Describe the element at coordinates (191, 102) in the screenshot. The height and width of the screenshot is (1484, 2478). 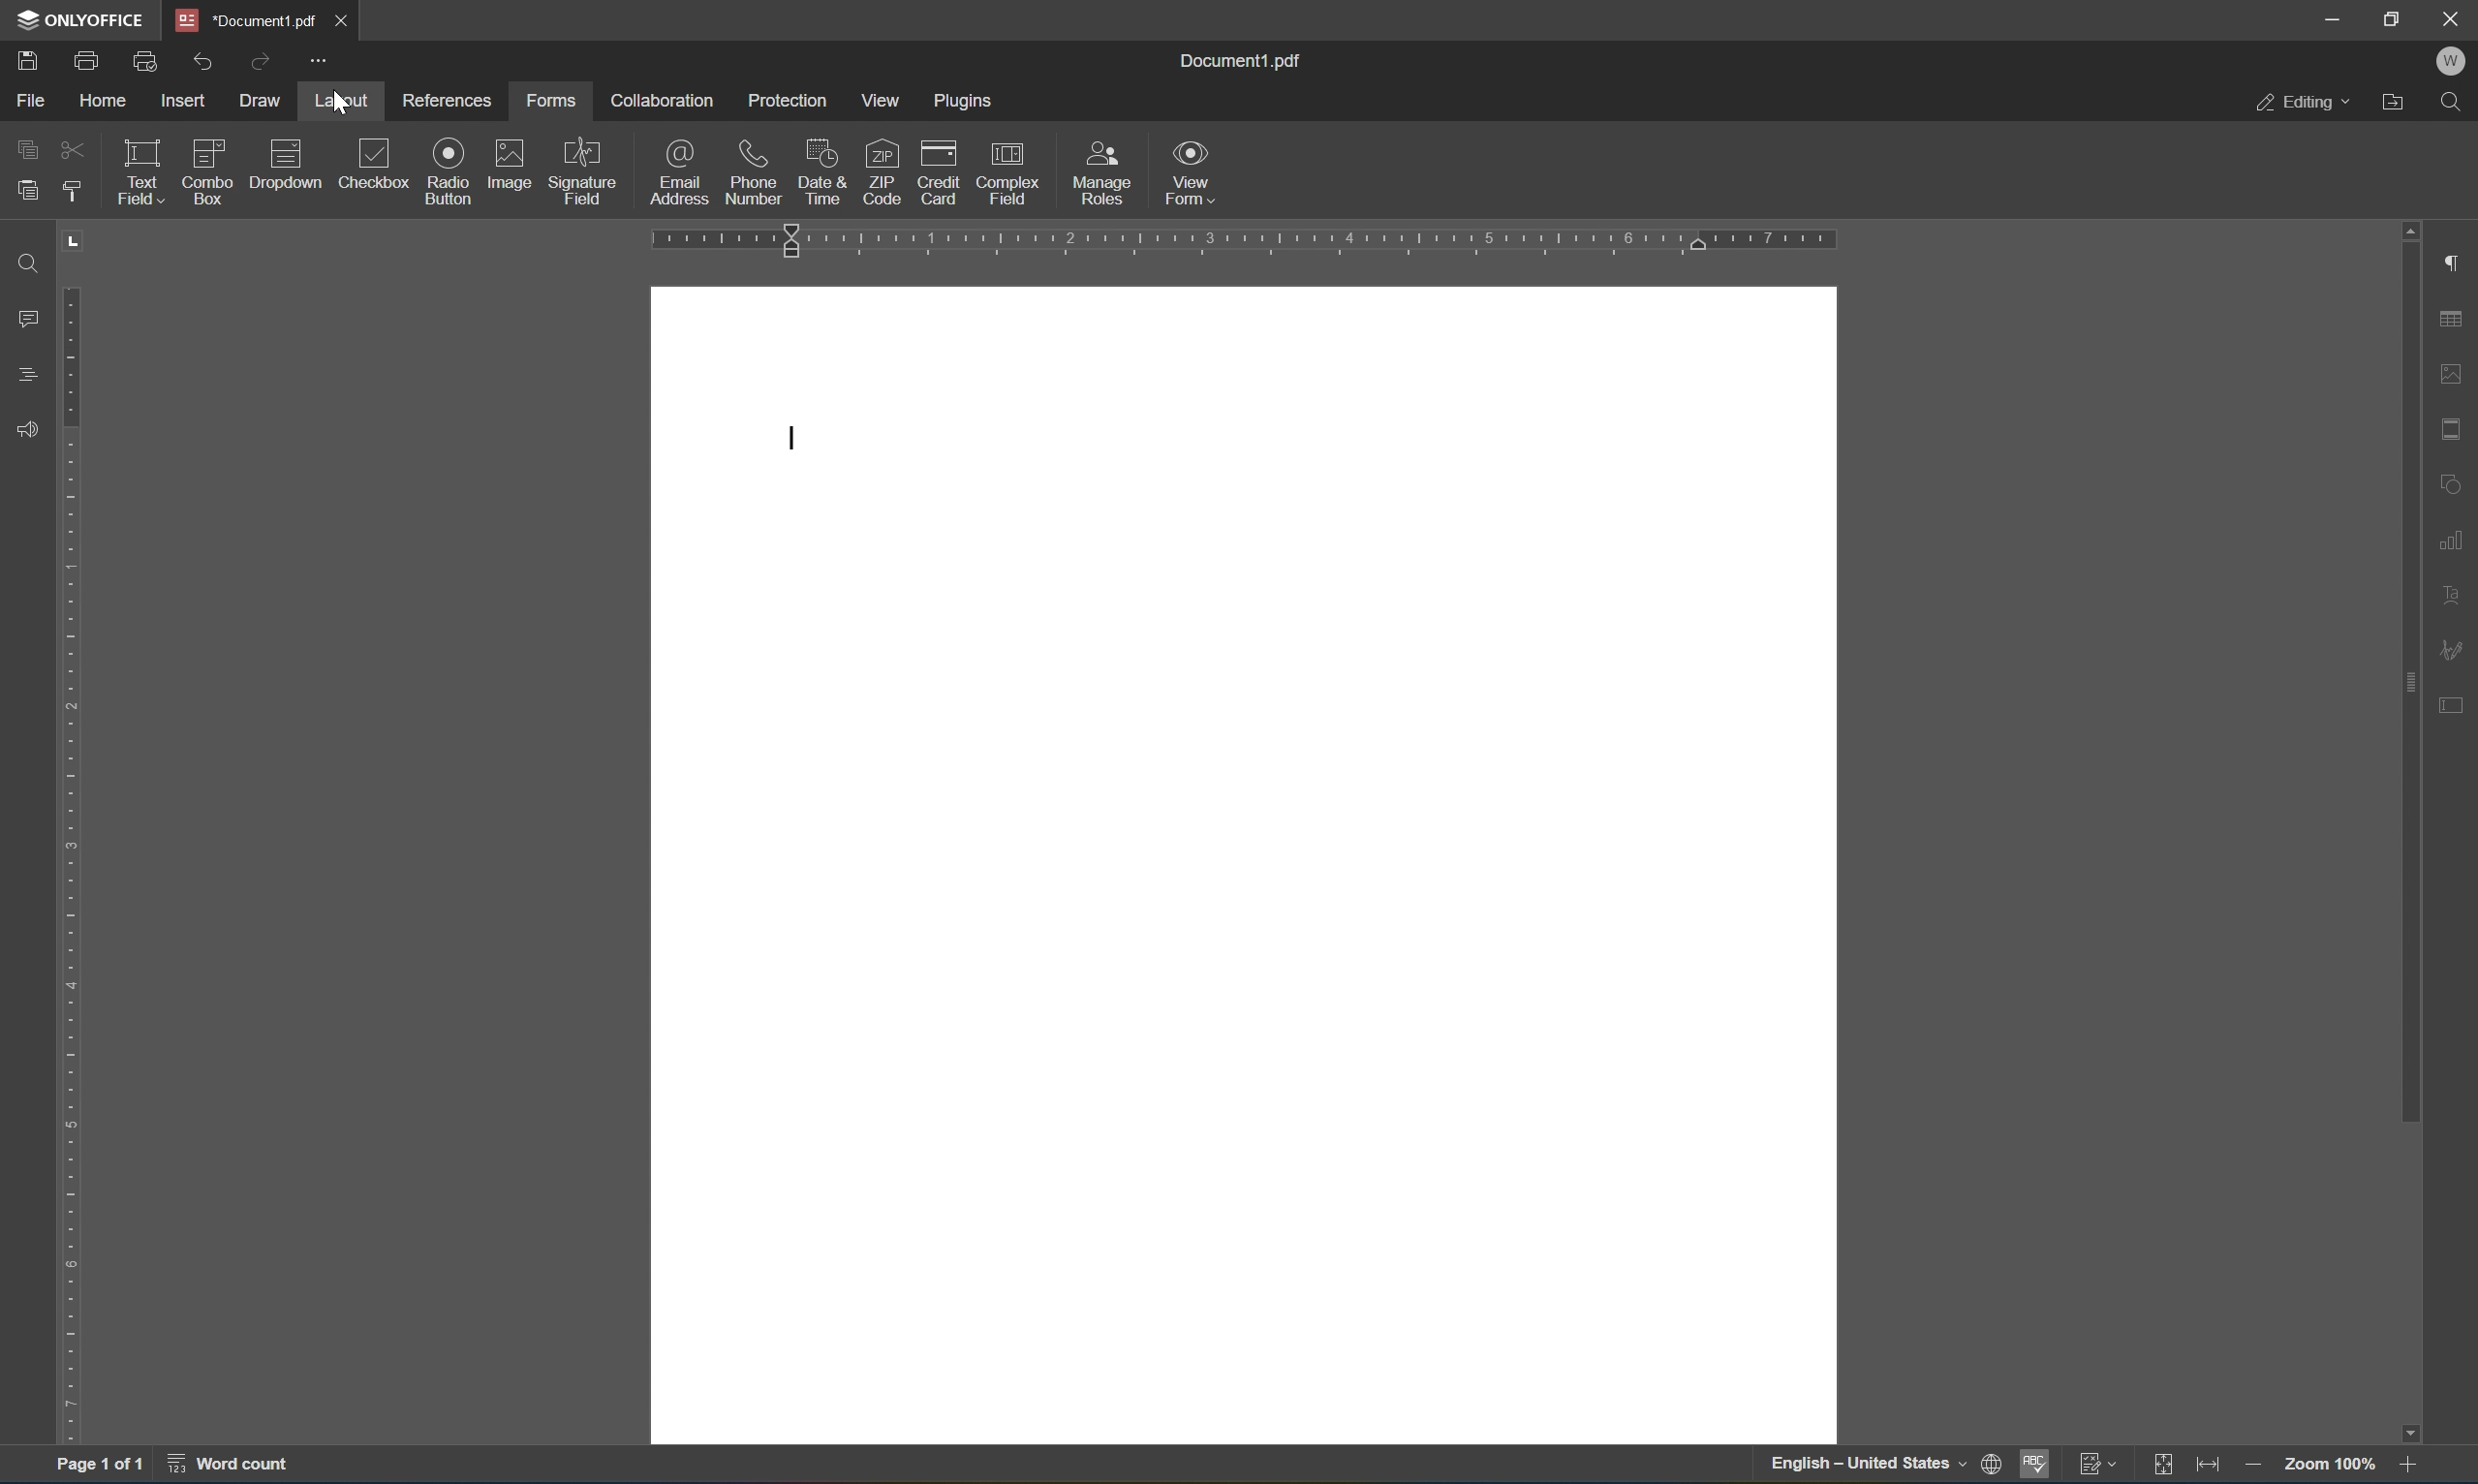
I see `insert` at that location.